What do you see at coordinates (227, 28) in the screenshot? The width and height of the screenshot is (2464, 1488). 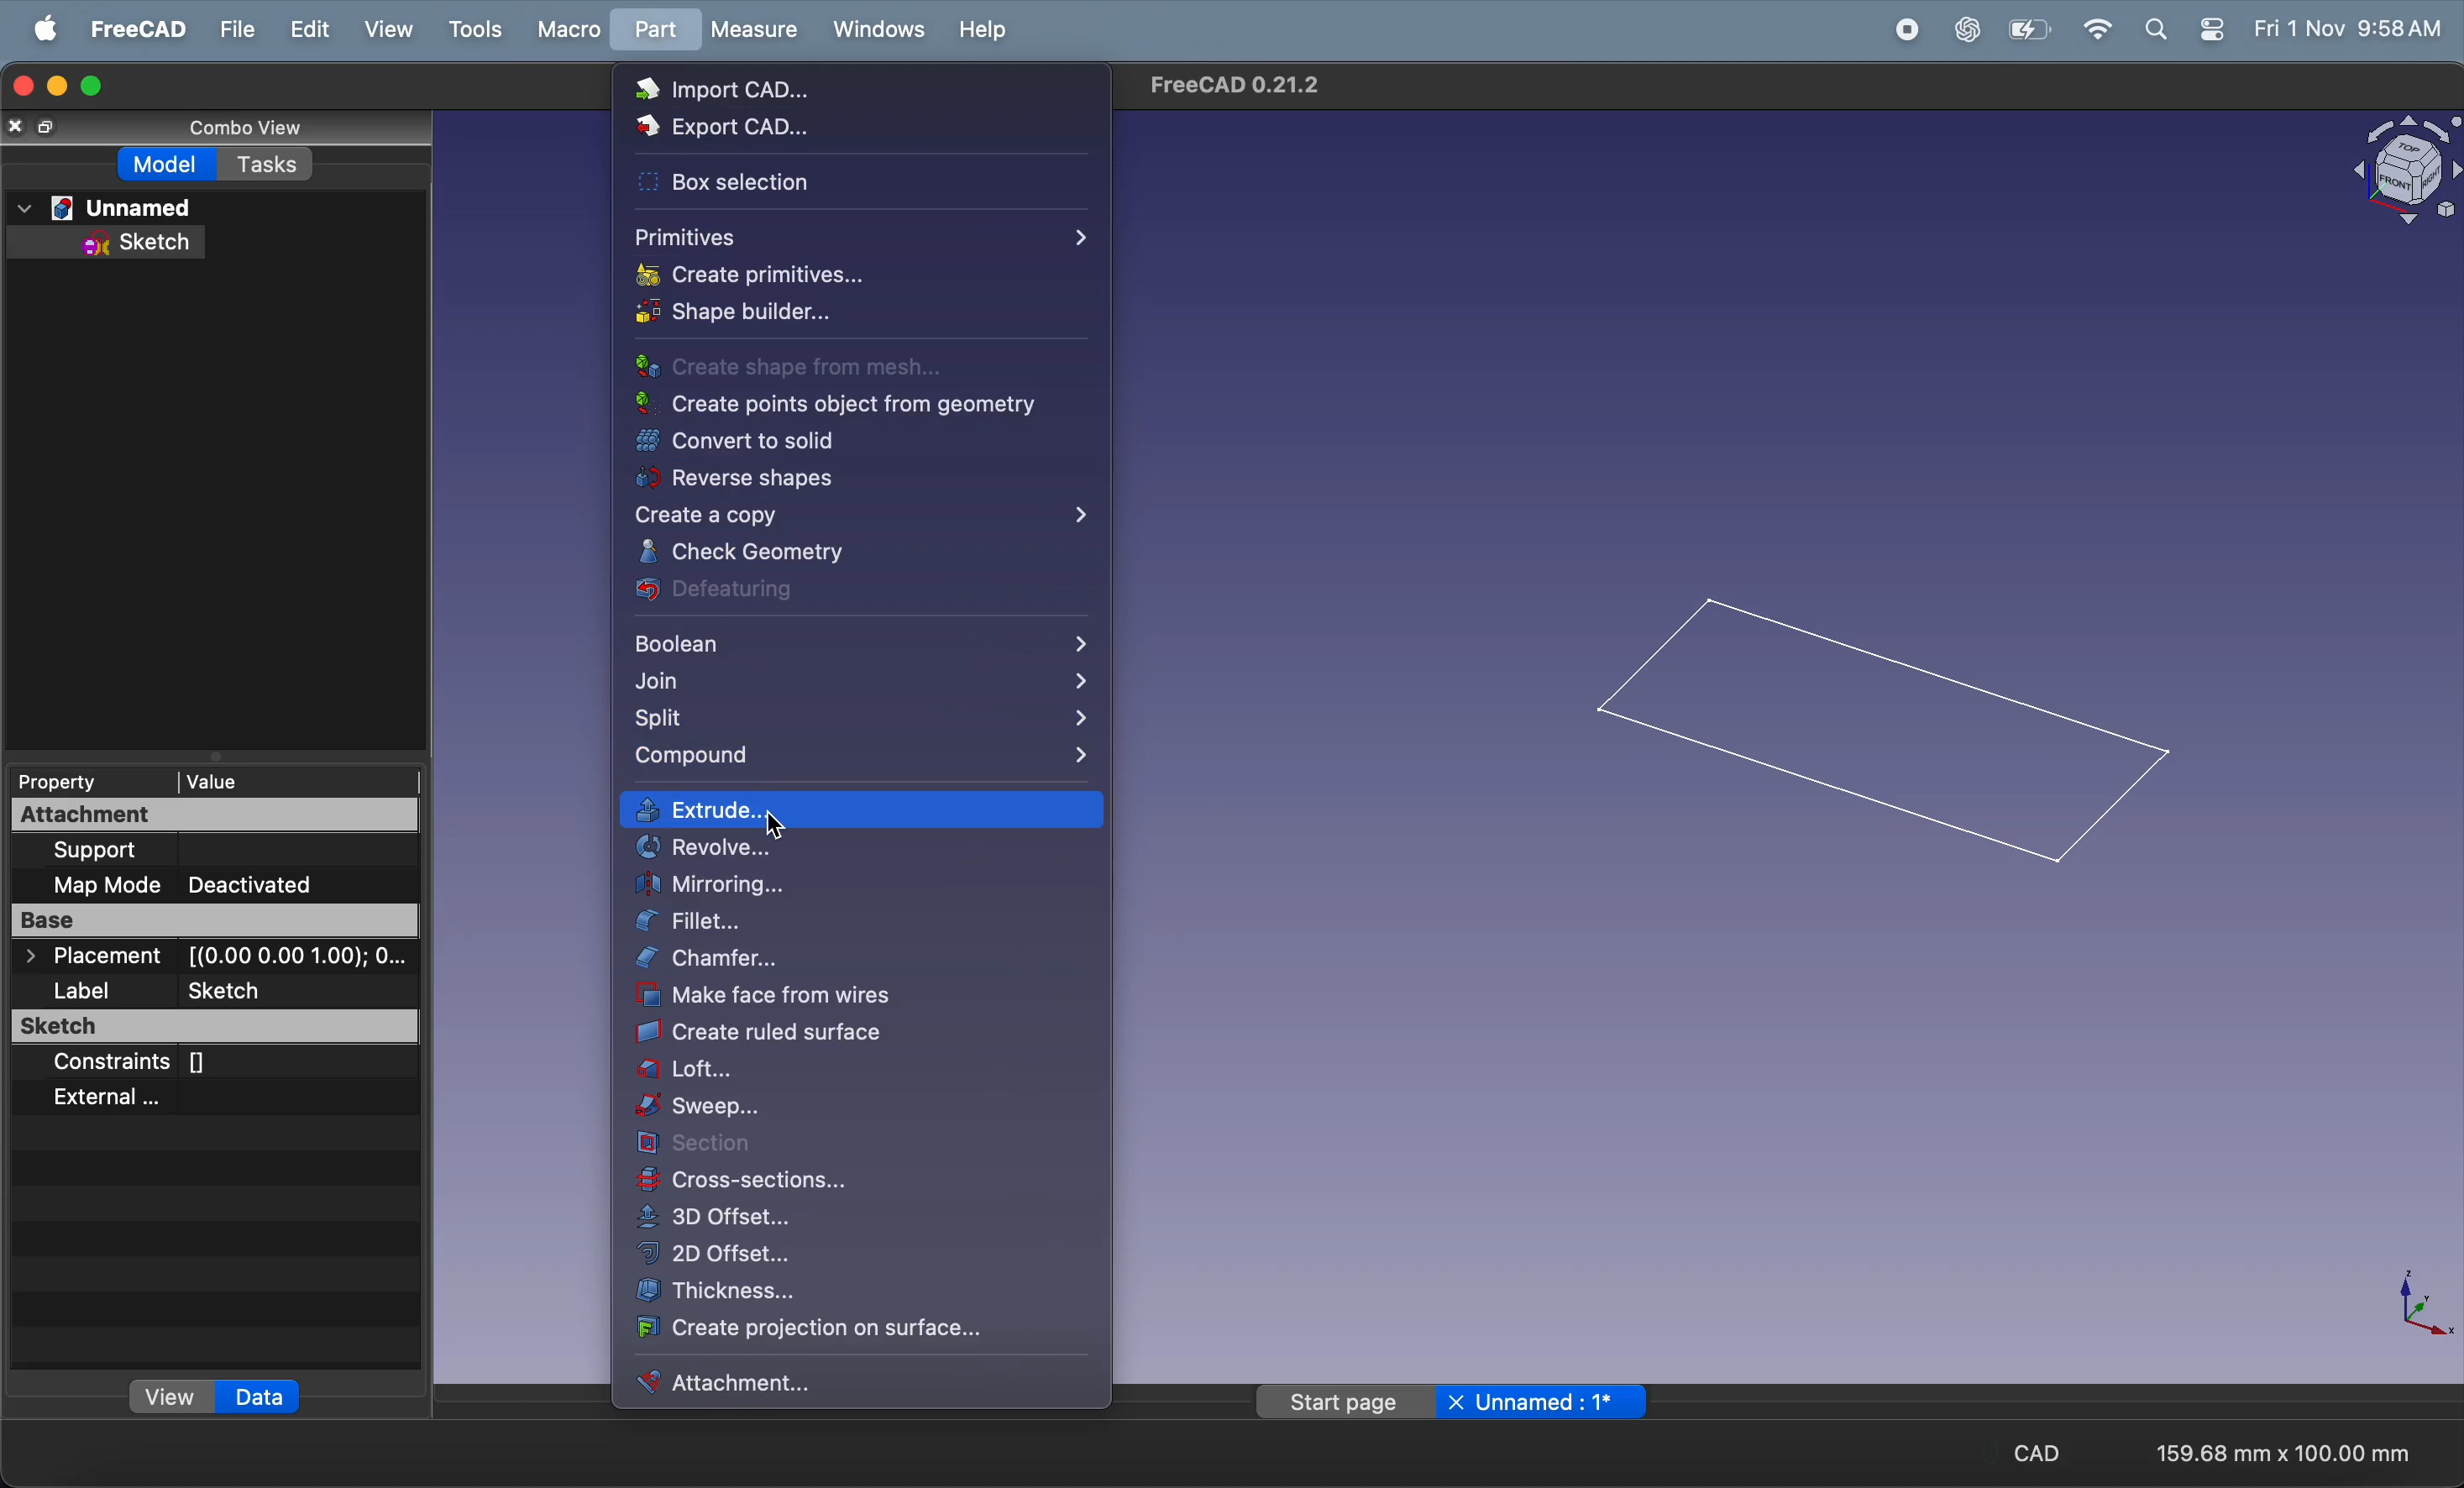 I see `file` at bounding box center [227, 28].